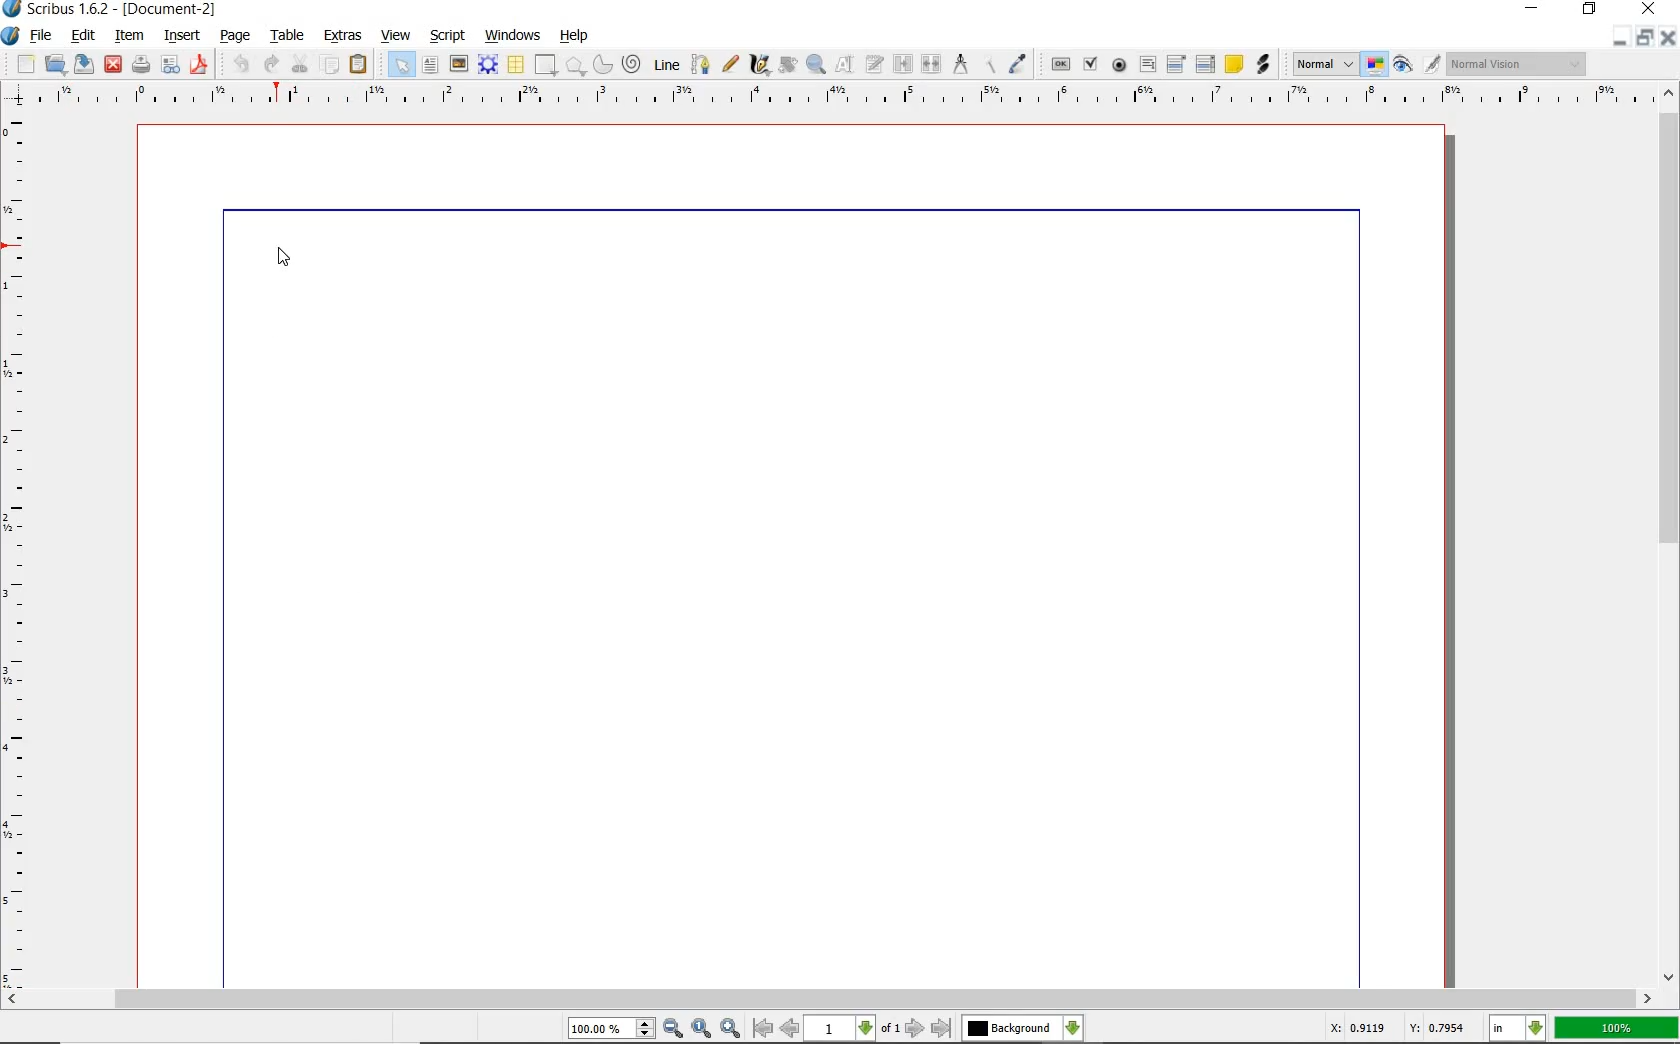  Describe the element at coordinates (1206, 63) in the screenshot. I see `pdf list box` at that location.